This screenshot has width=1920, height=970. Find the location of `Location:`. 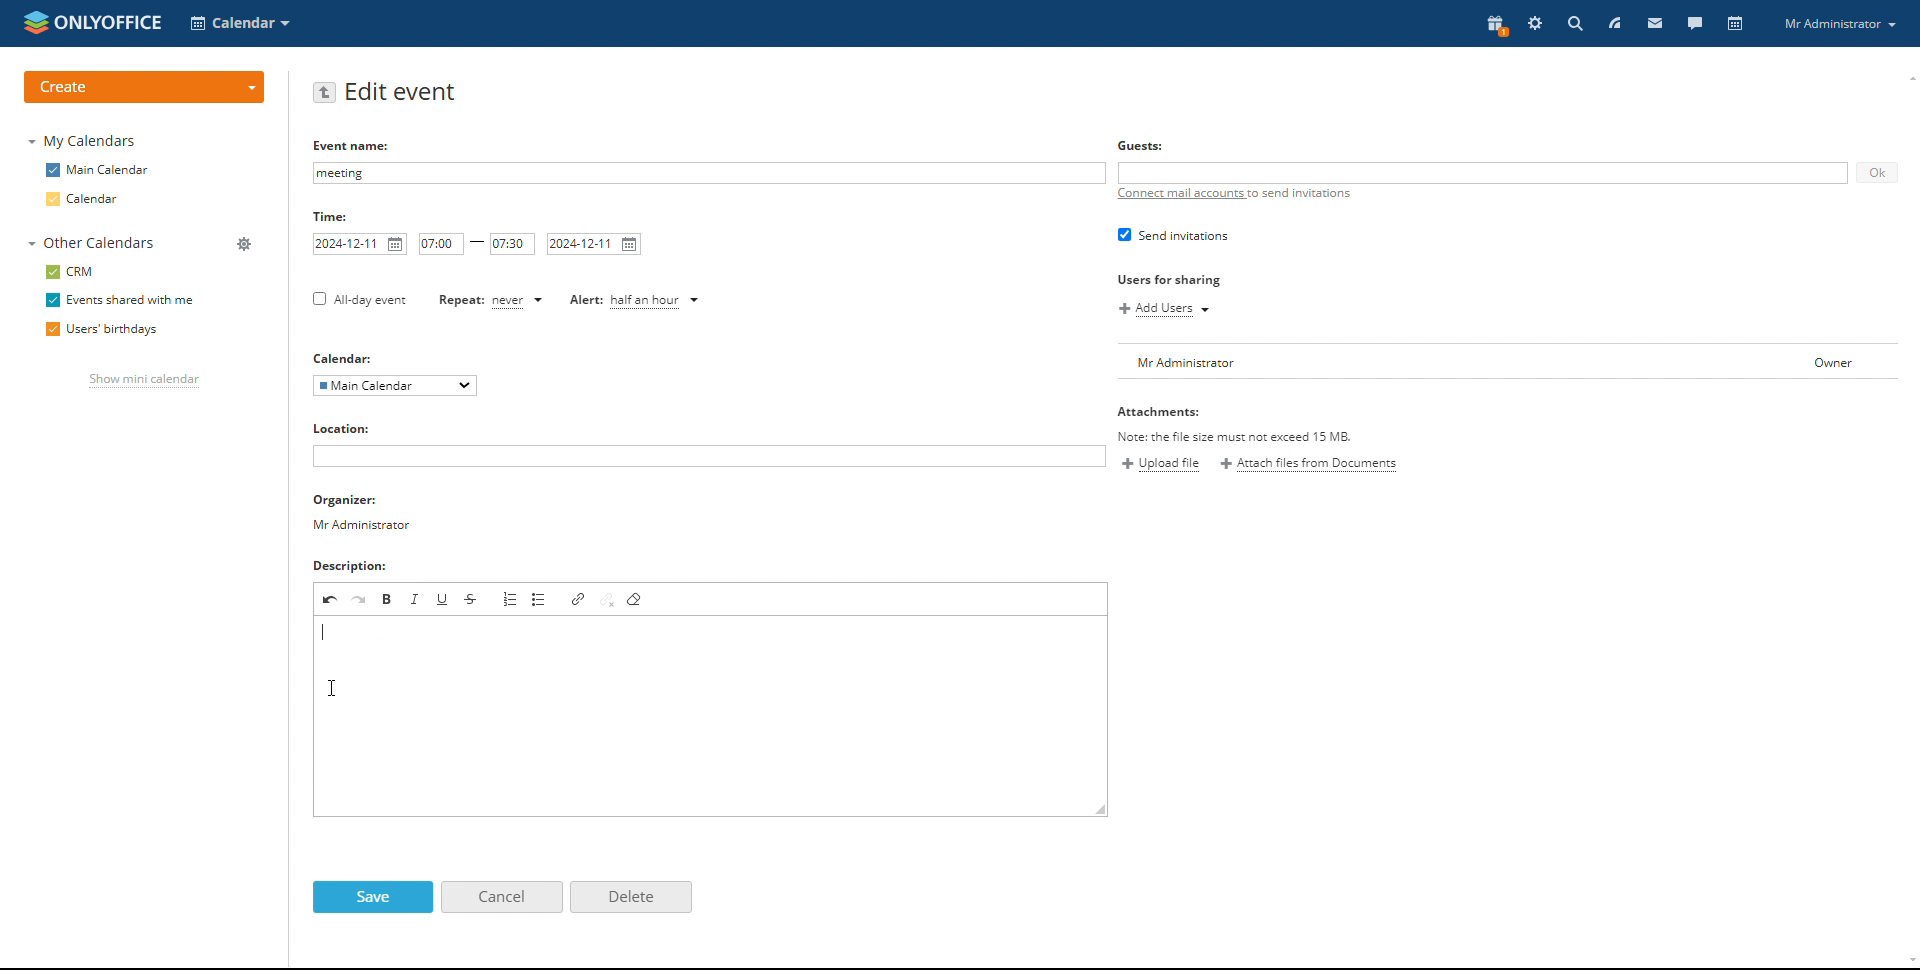

Location: is located at coordinates (344, 430).